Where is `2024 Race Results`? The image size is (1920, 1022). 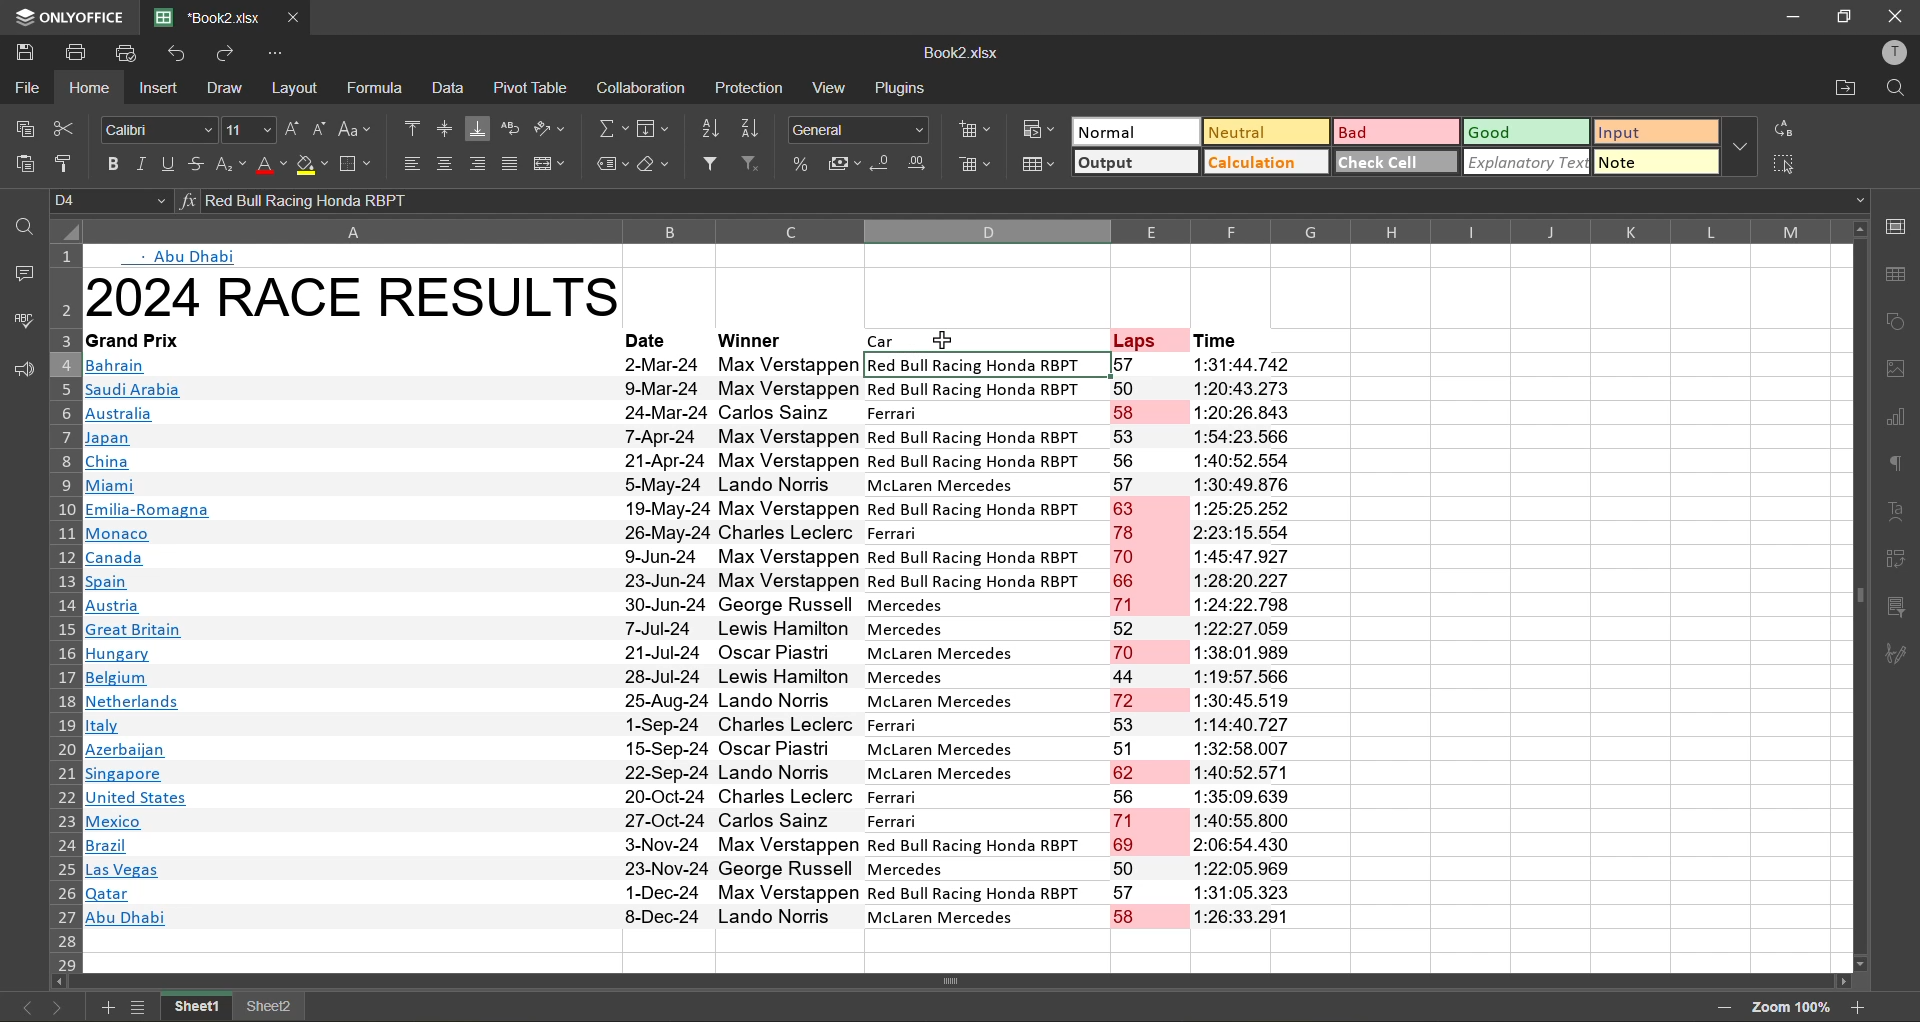
2024 Race Results is located at coordinates (354, 295).